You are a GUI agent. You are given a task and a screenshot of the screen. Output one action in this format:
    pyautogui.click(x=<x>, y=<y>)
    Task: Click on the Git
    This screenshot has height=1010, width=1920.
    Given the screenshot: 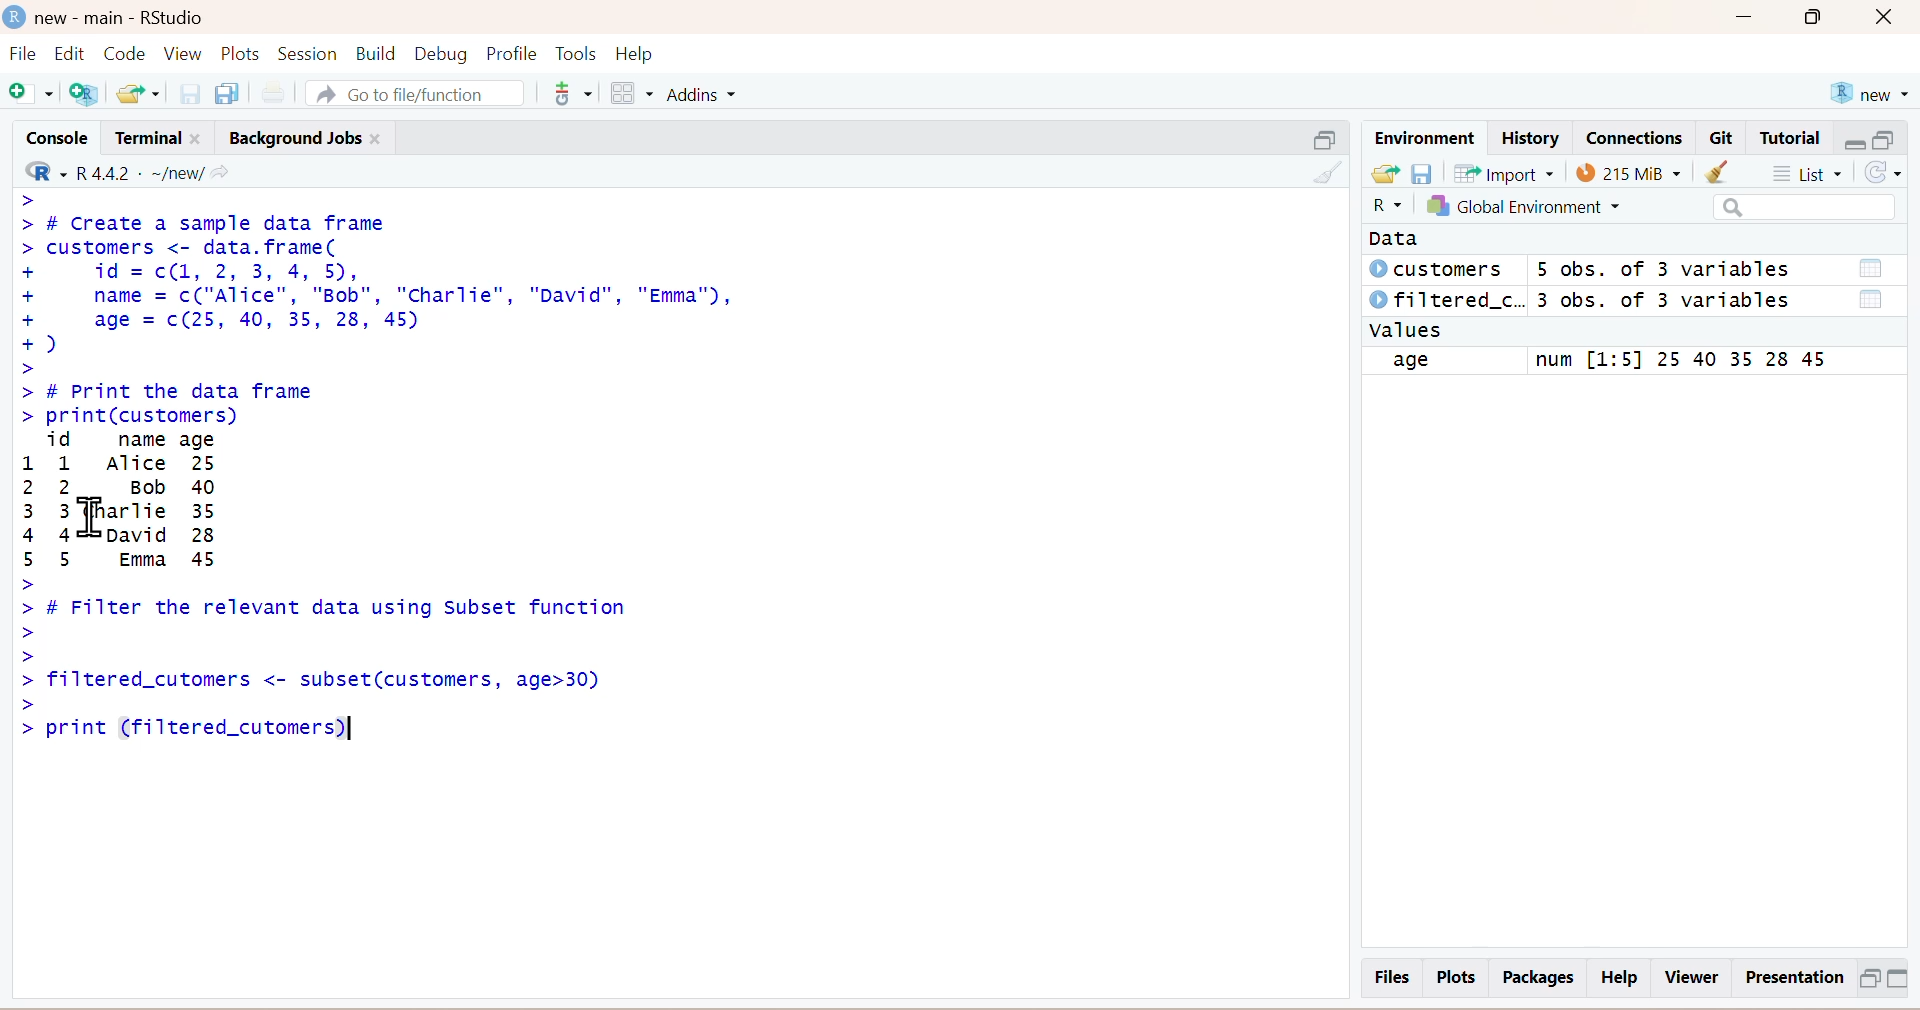 What is the action you would take?
    pyautogui.click(x=1723, y=139)
    